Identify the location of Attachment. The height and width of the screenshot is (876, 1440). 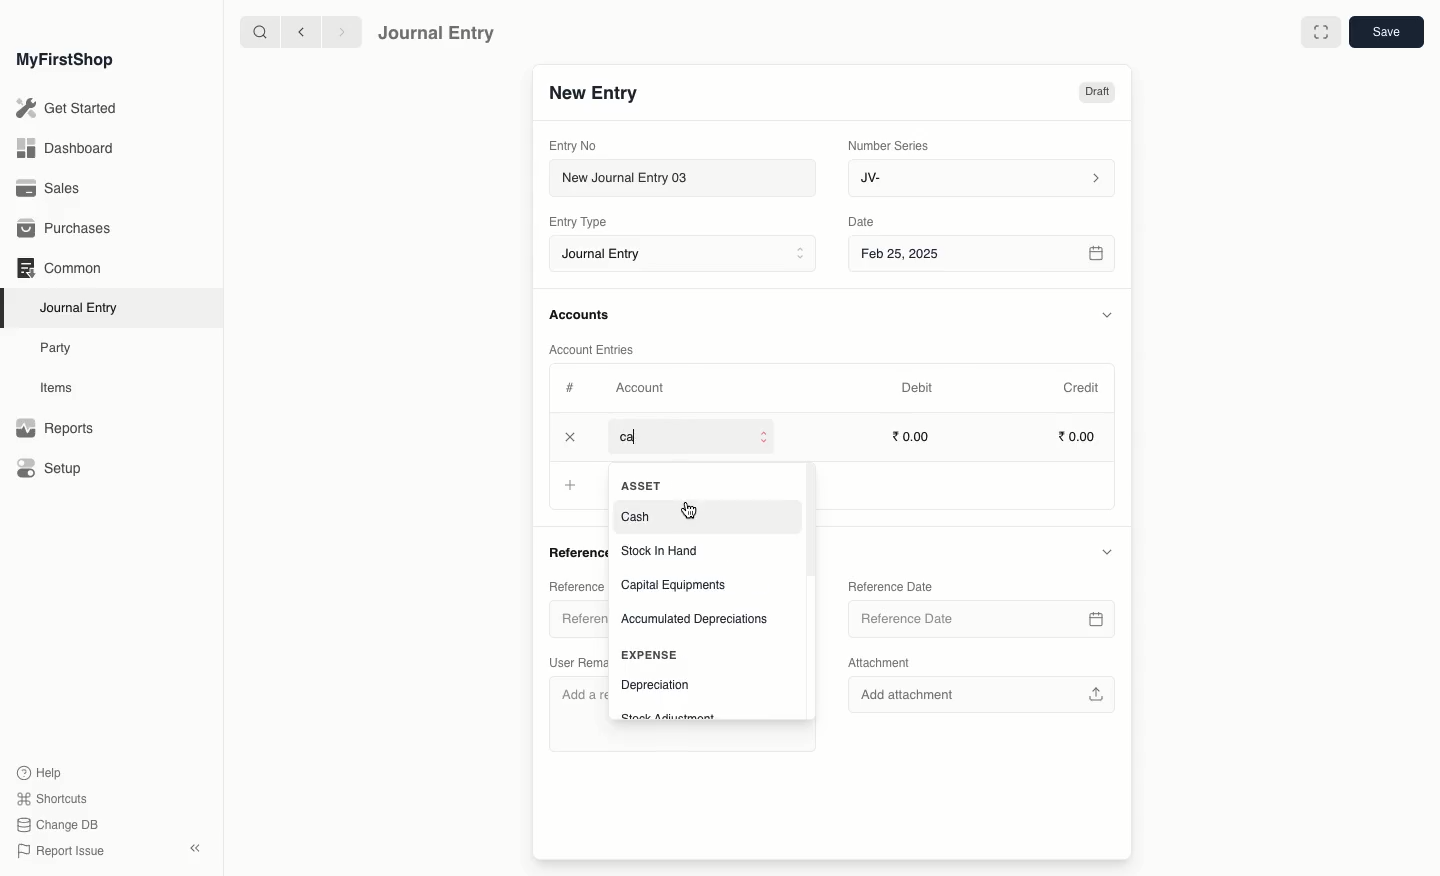
(879, 662).